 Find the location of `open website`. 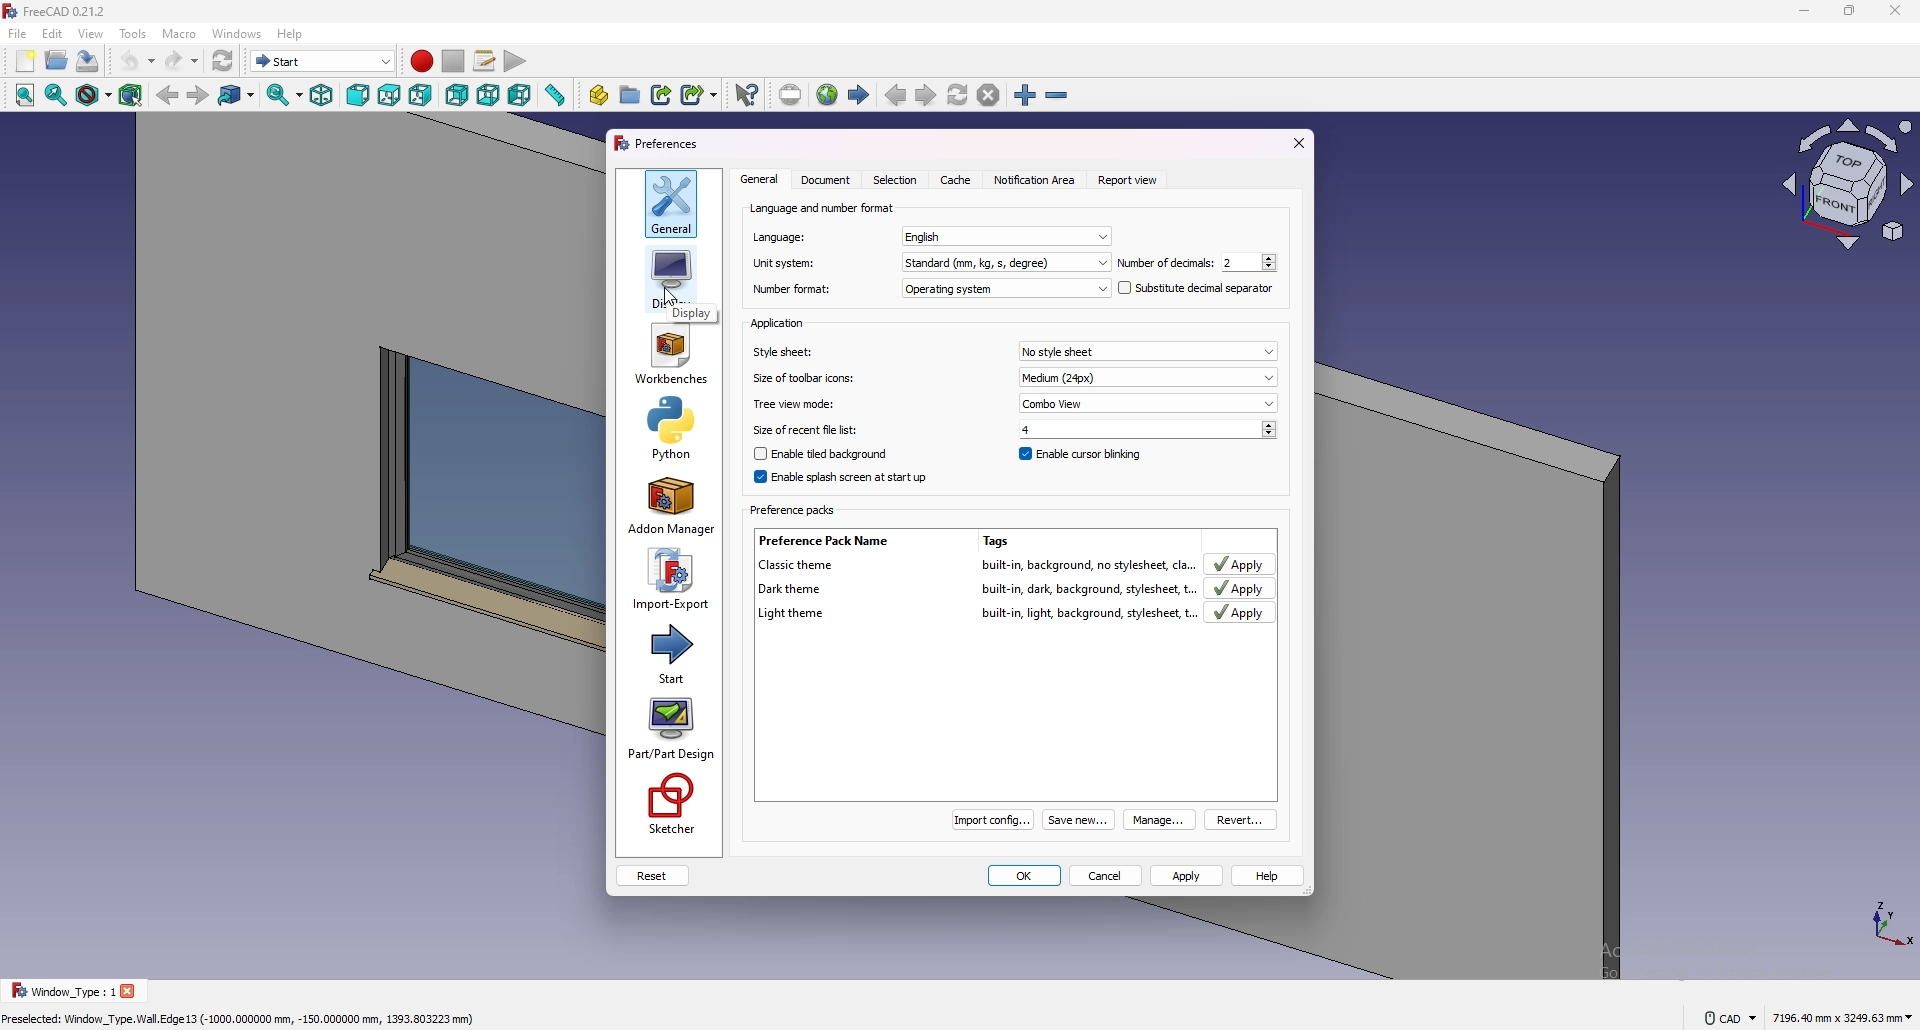

open website is located at coordinates (829, 95).